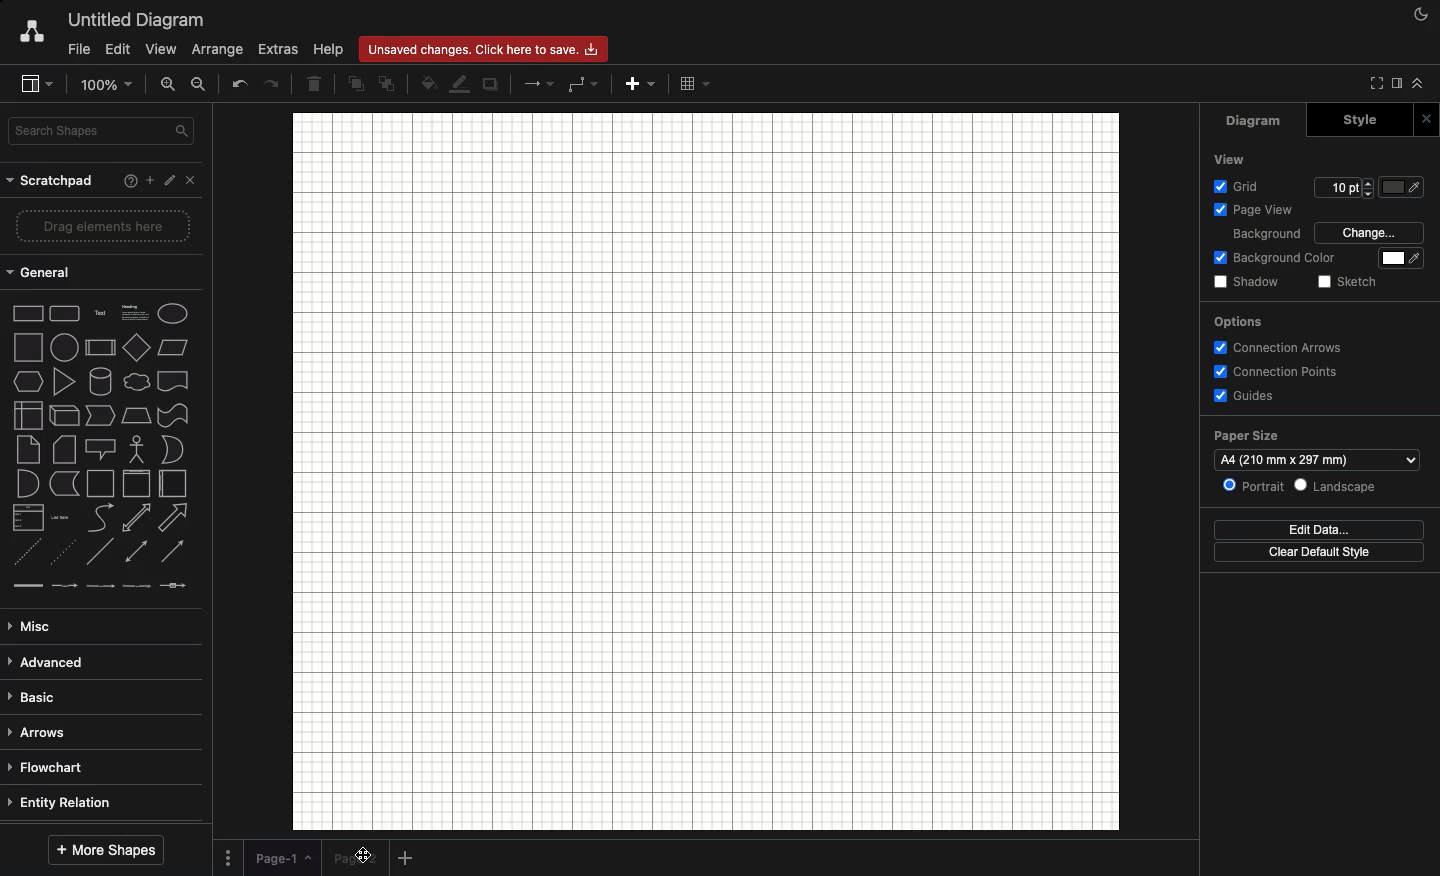 This screenshot has height=876, width=1440. What do you see at coordinates (1238, 322) in the screenshot?
I see `Options` at bounding box center [1238, 322].